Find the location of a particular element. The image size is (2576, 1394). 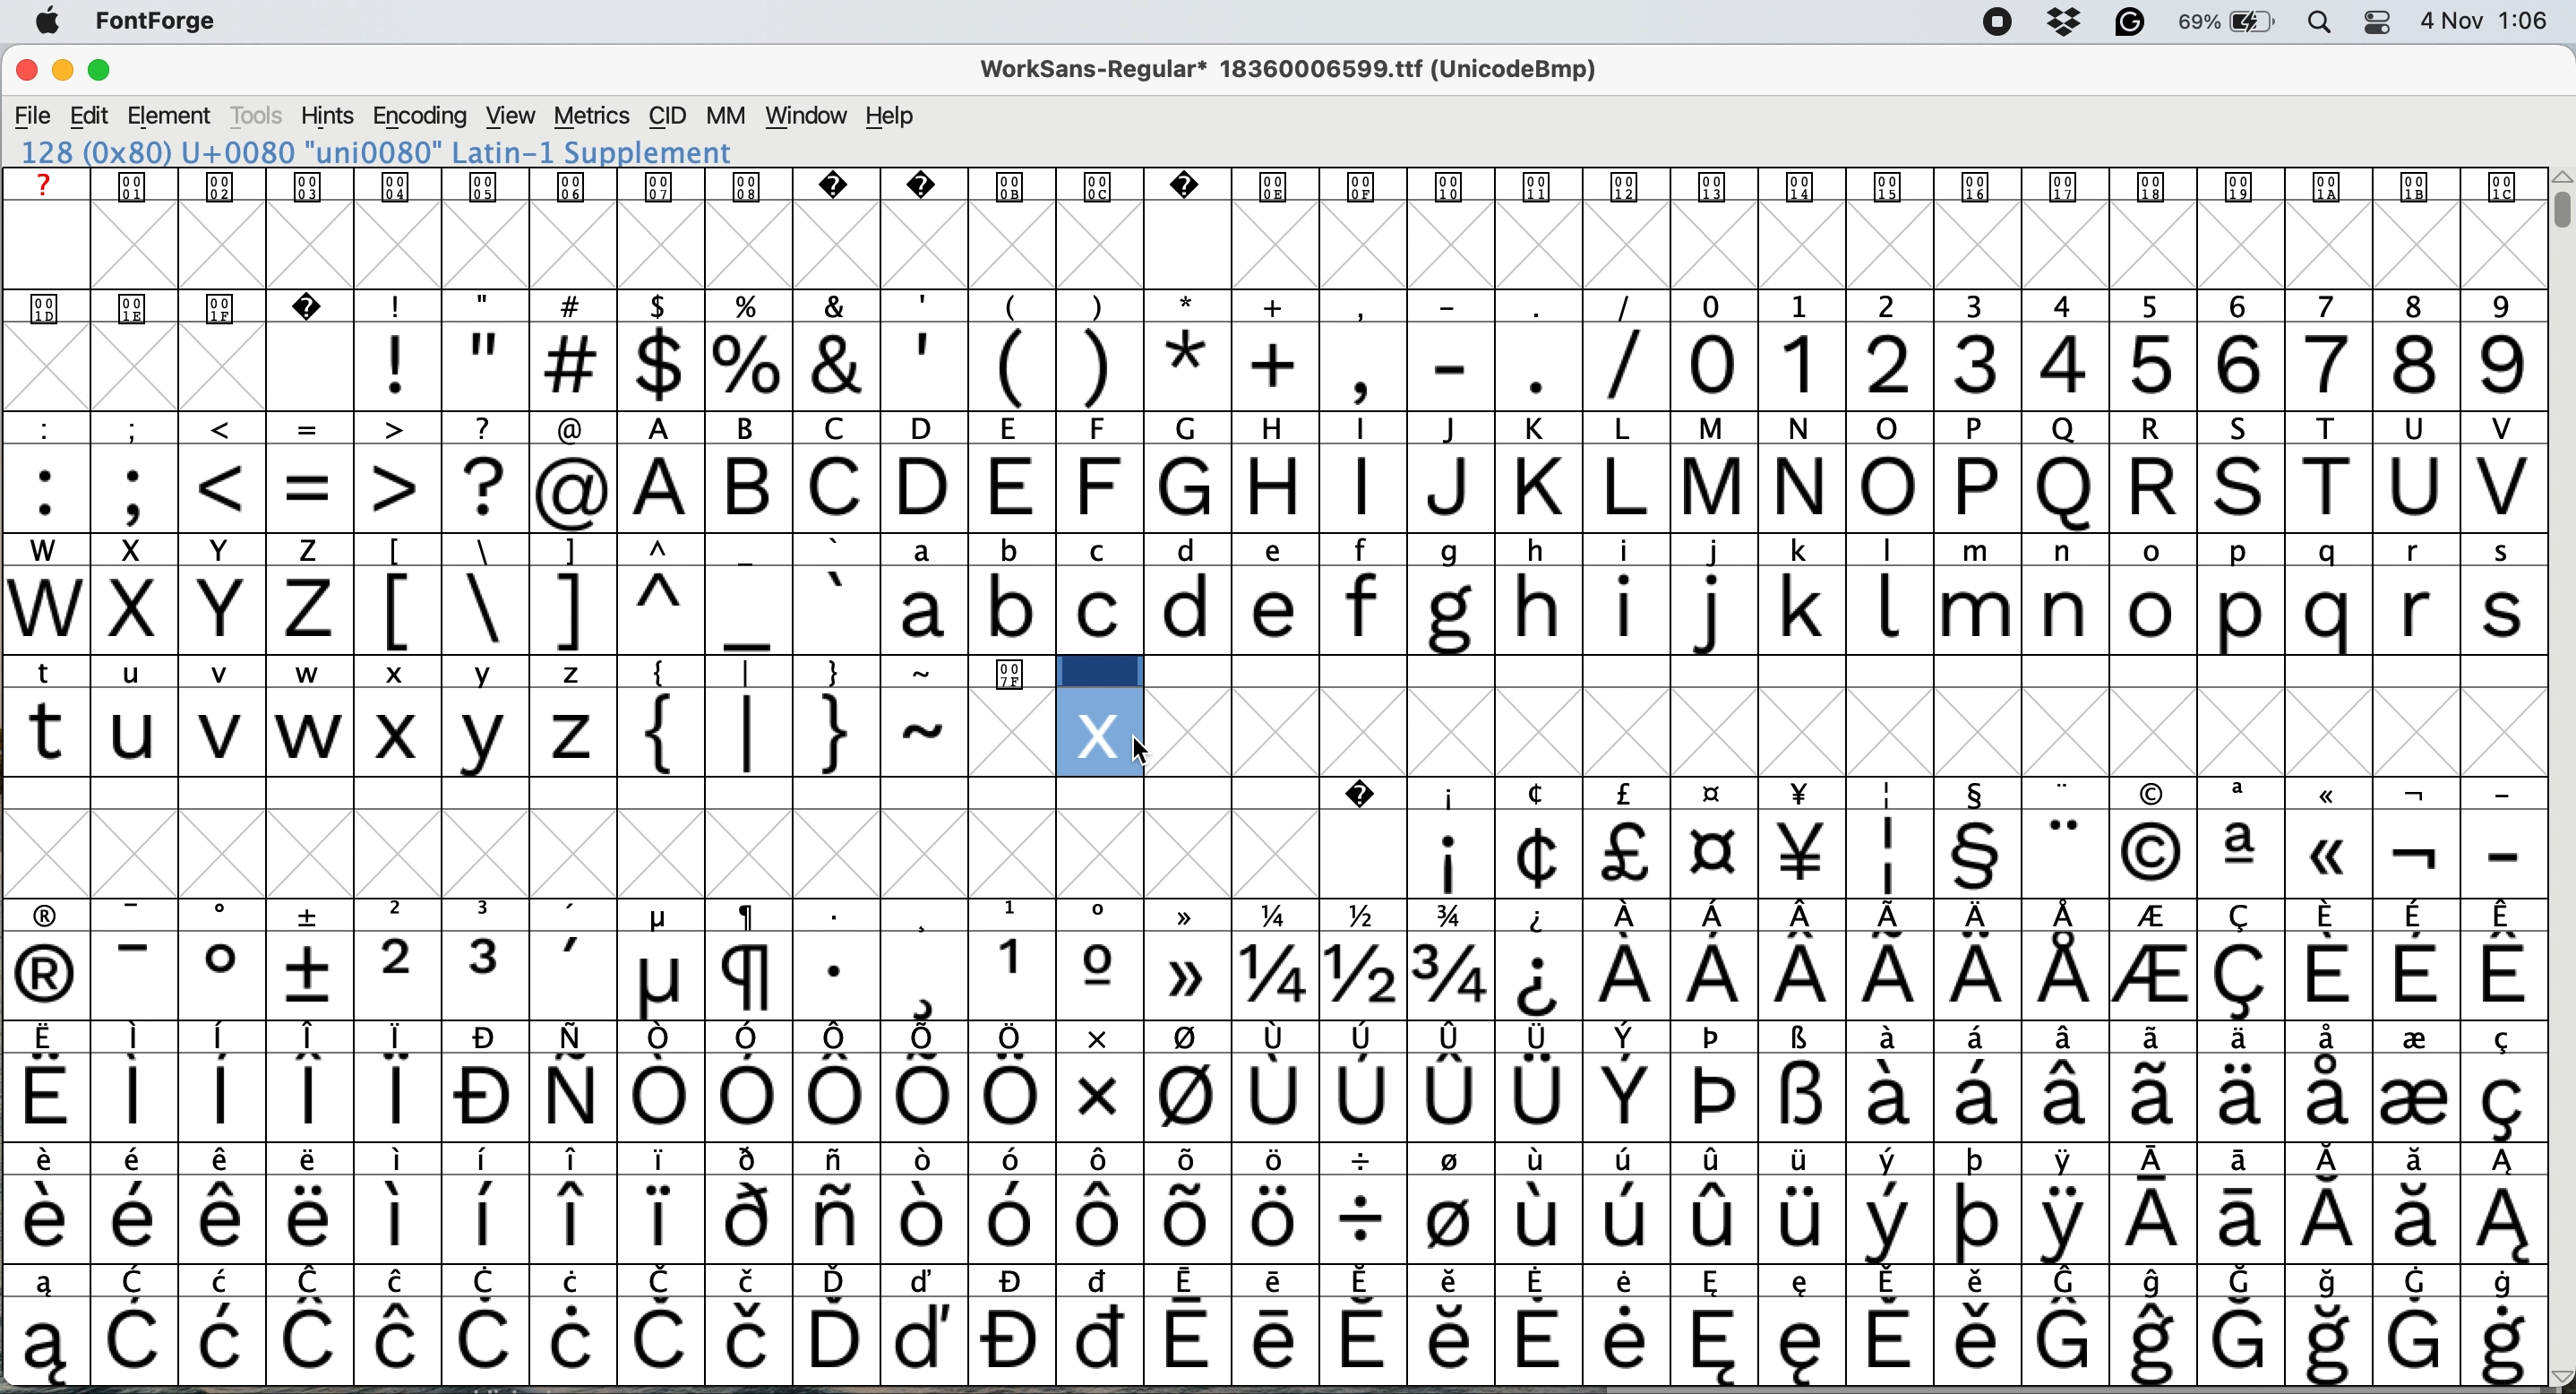

special characters and text is located at coordinates (1267, 427).